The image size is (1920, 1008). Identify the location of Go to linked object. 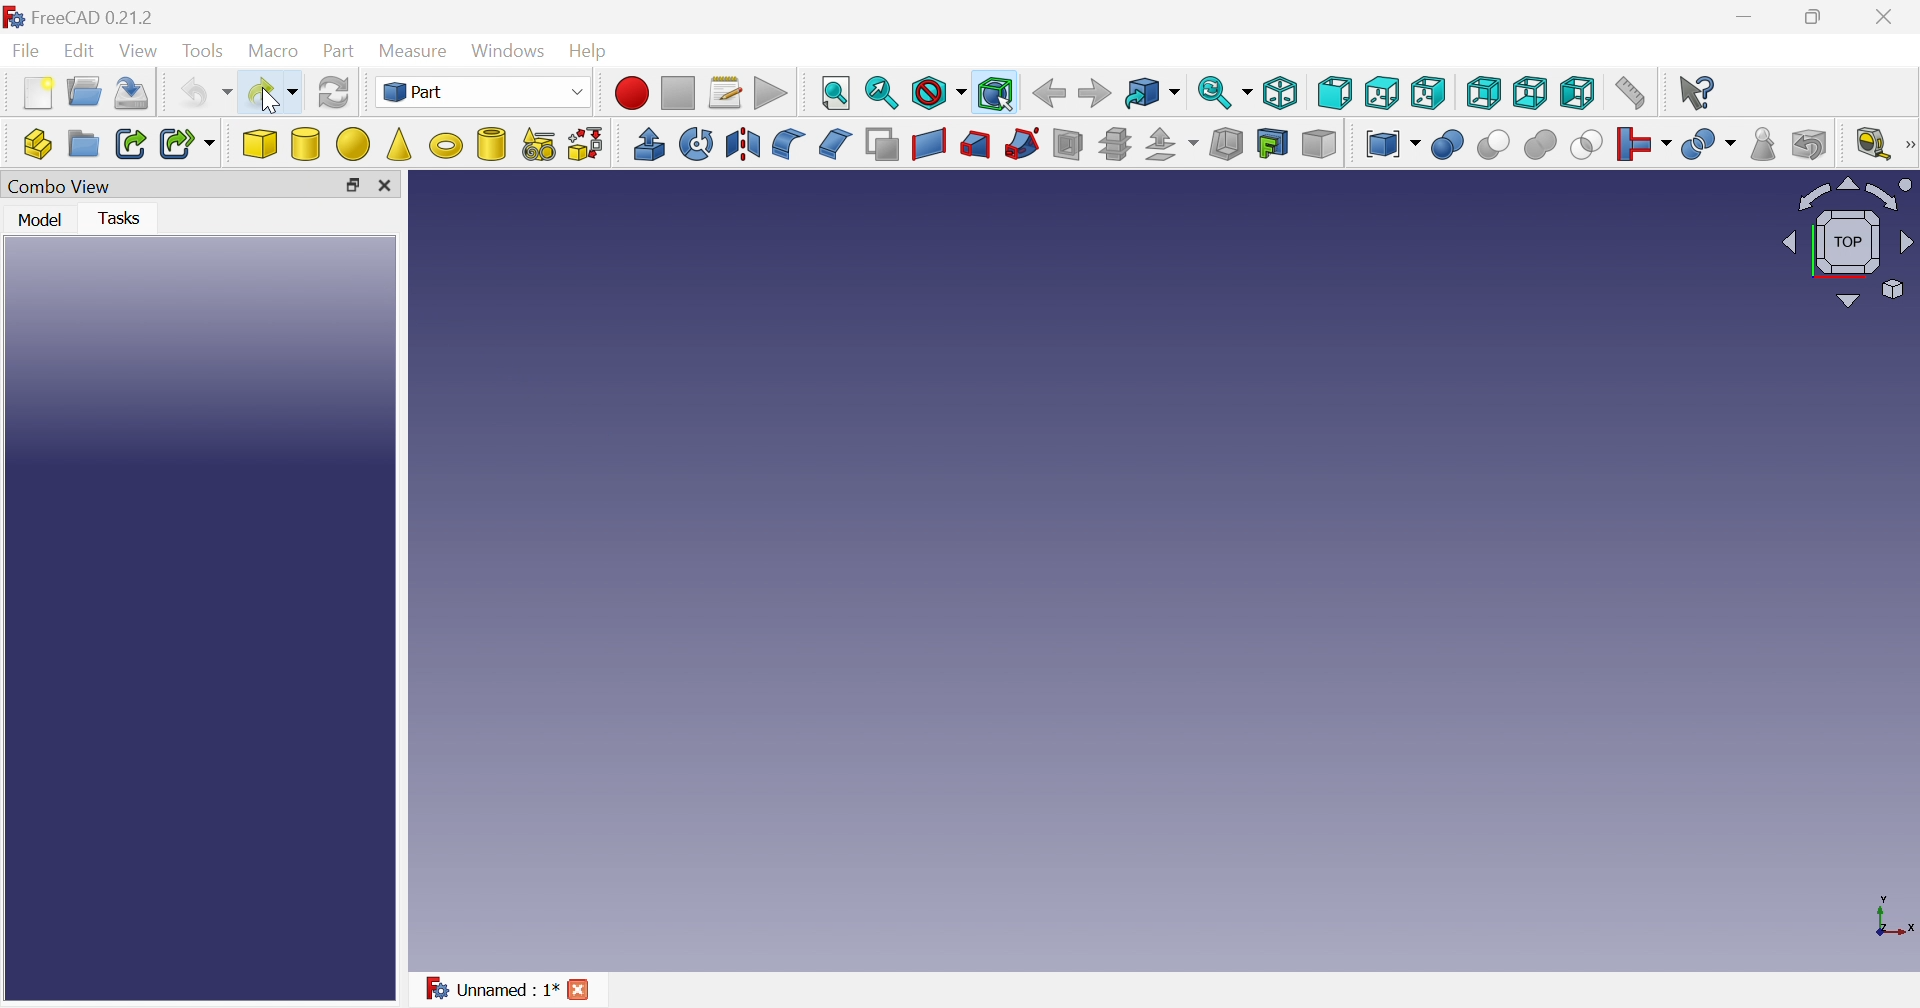
(1151, 94).